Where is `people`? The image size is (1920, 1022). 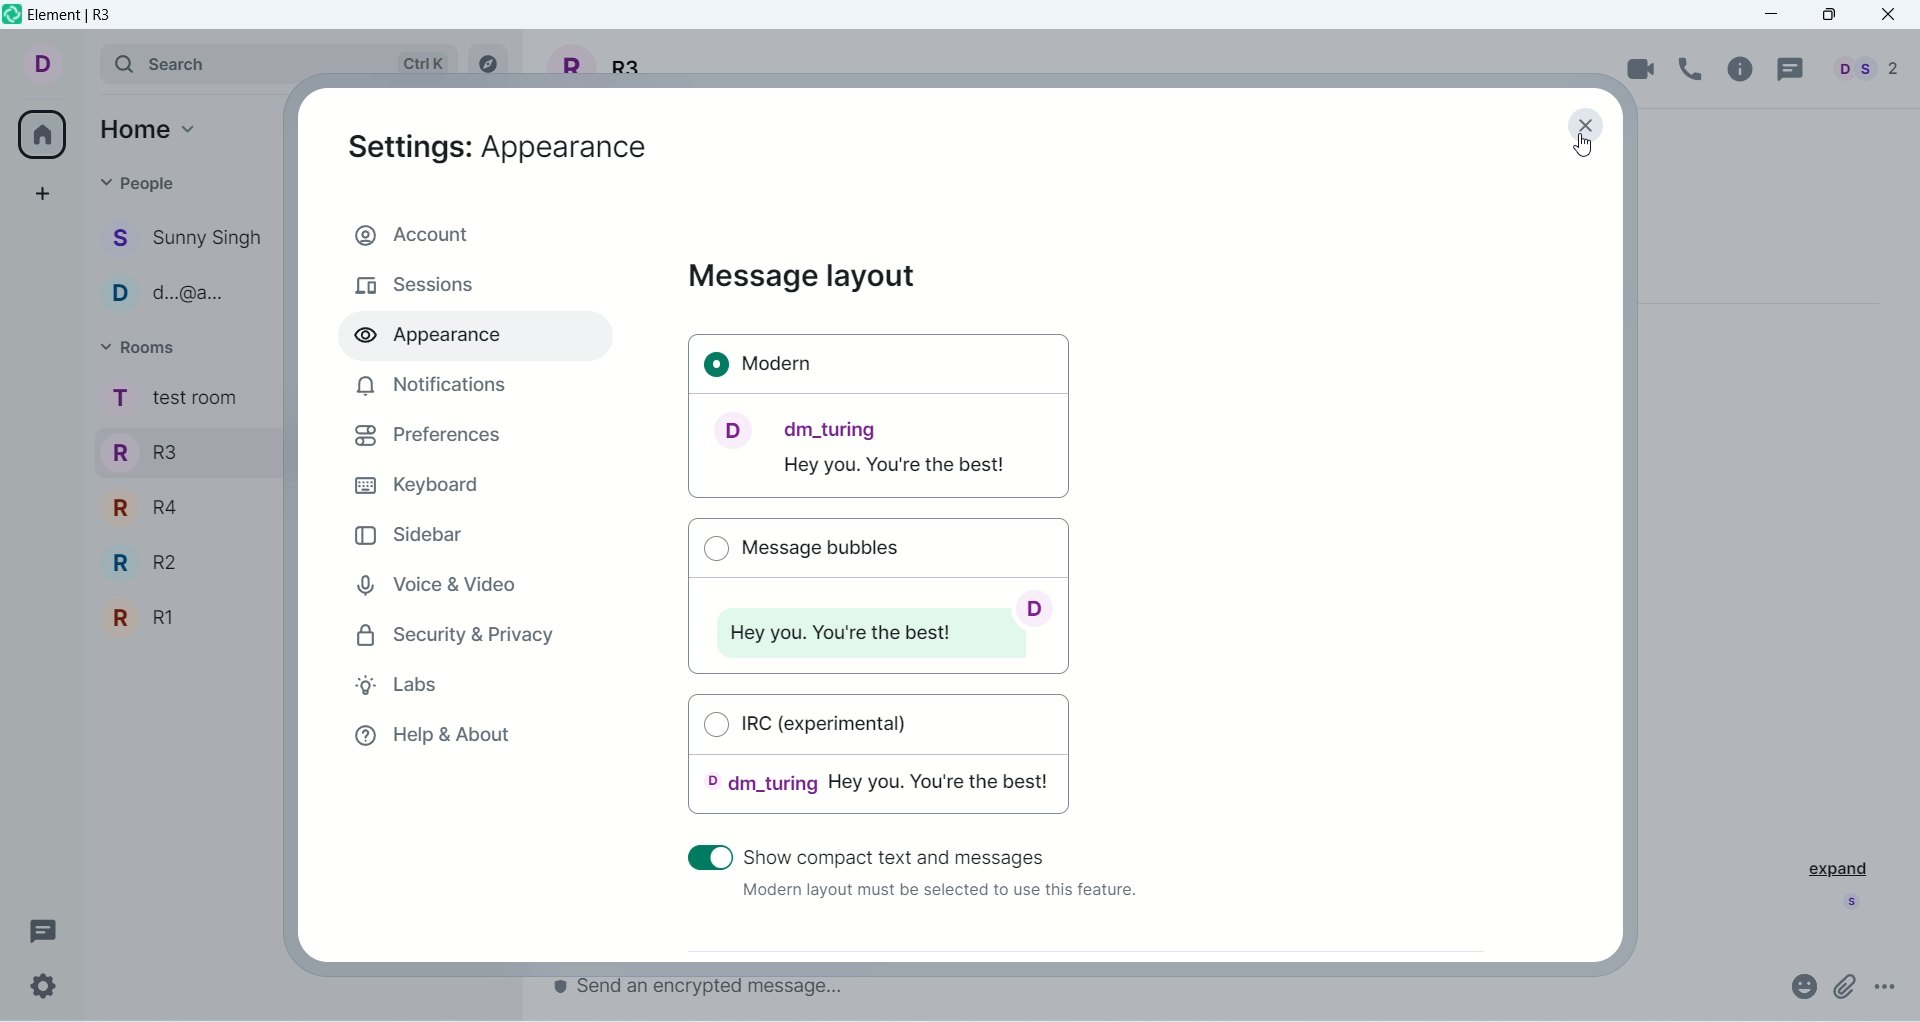 people is located at coordinates (185, 295).